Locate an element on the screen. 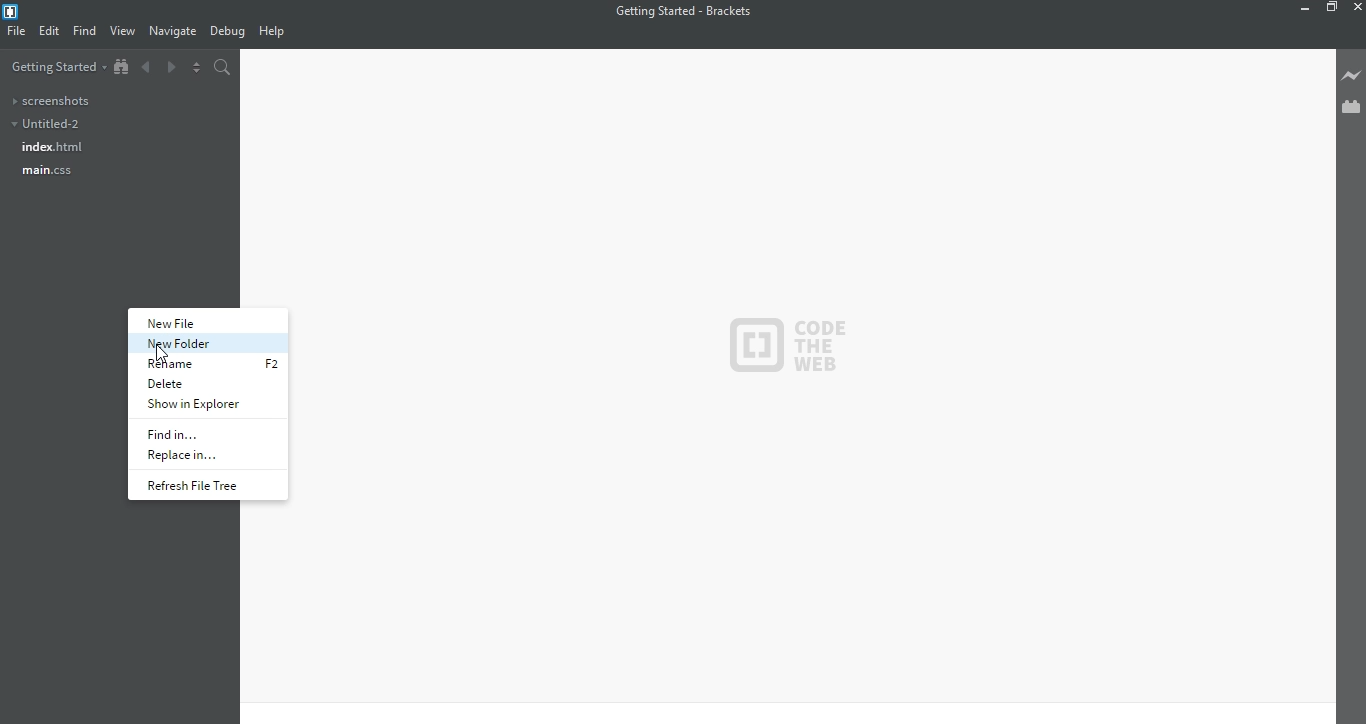  new file is located at coordinates (187, 322).